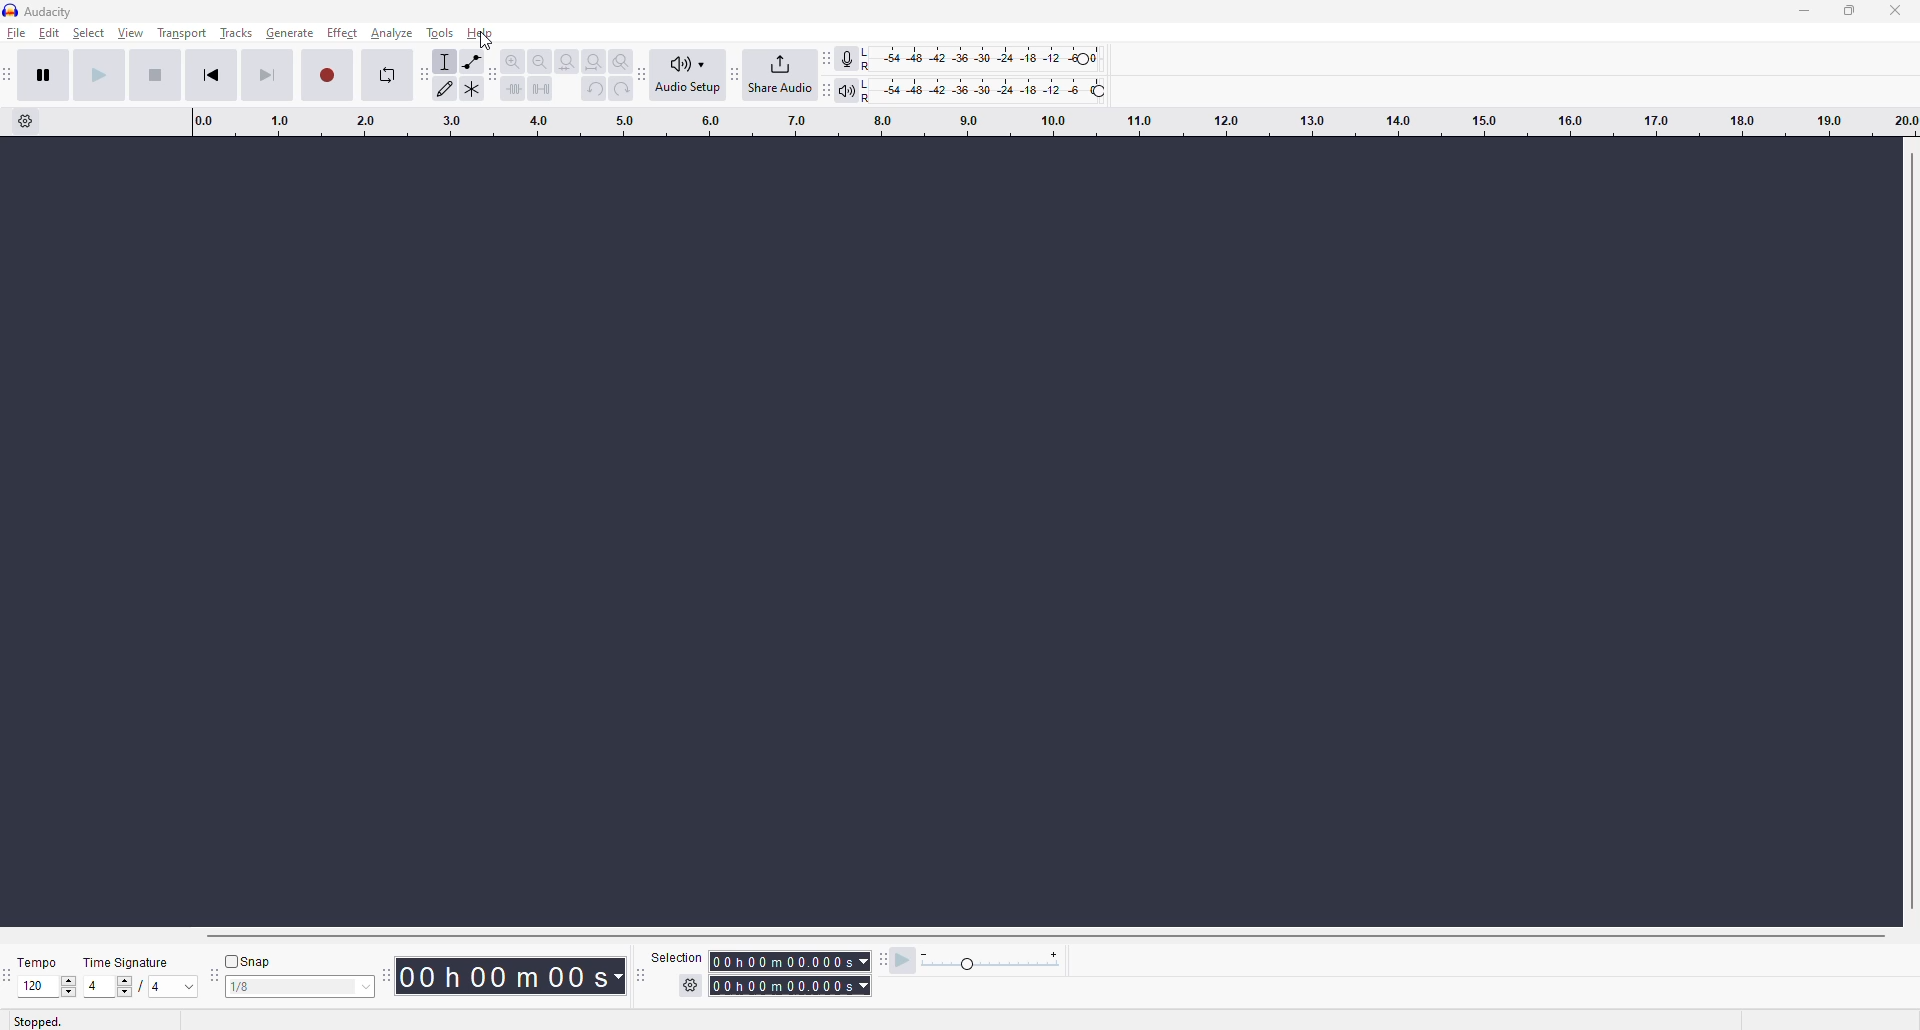 Image resolution: width=1920 pixels, height=1030 pixels. Describe the element at coordinates (618, 89) in the screenshot. I see `redo` at that location.